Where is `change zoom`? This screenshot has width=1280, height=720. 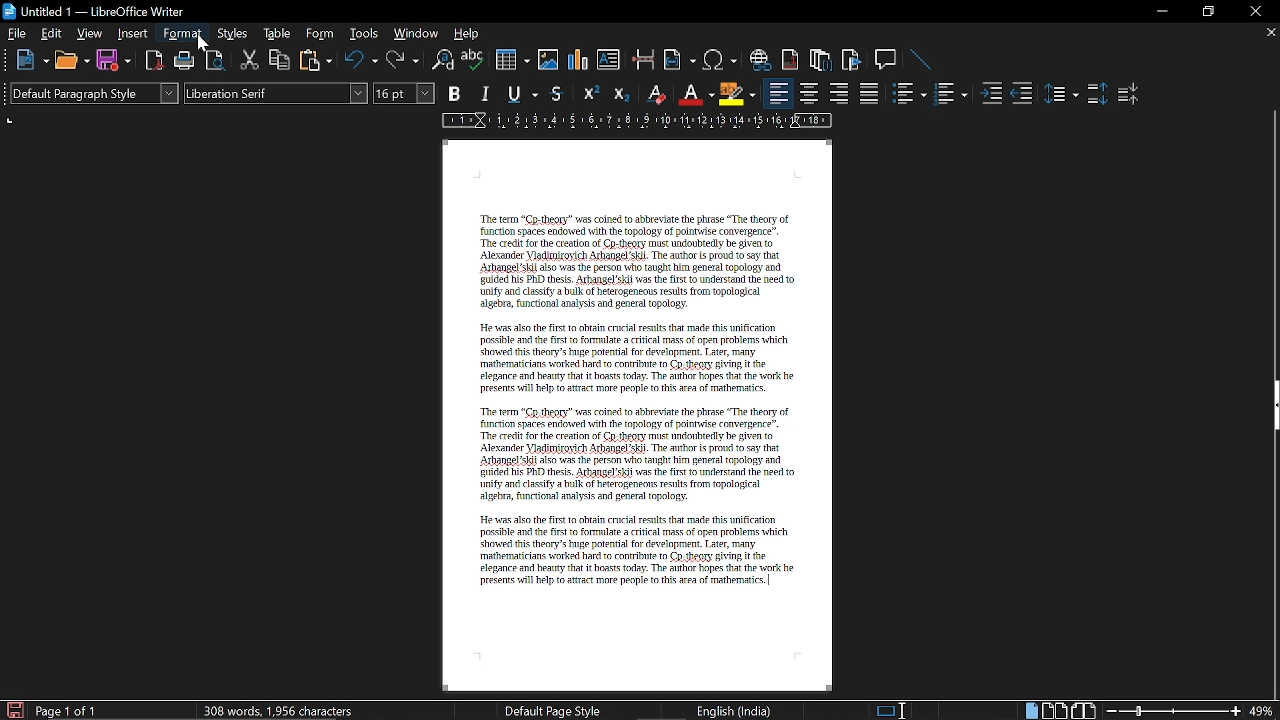
change zoom is located at coordinates (1191, 708).